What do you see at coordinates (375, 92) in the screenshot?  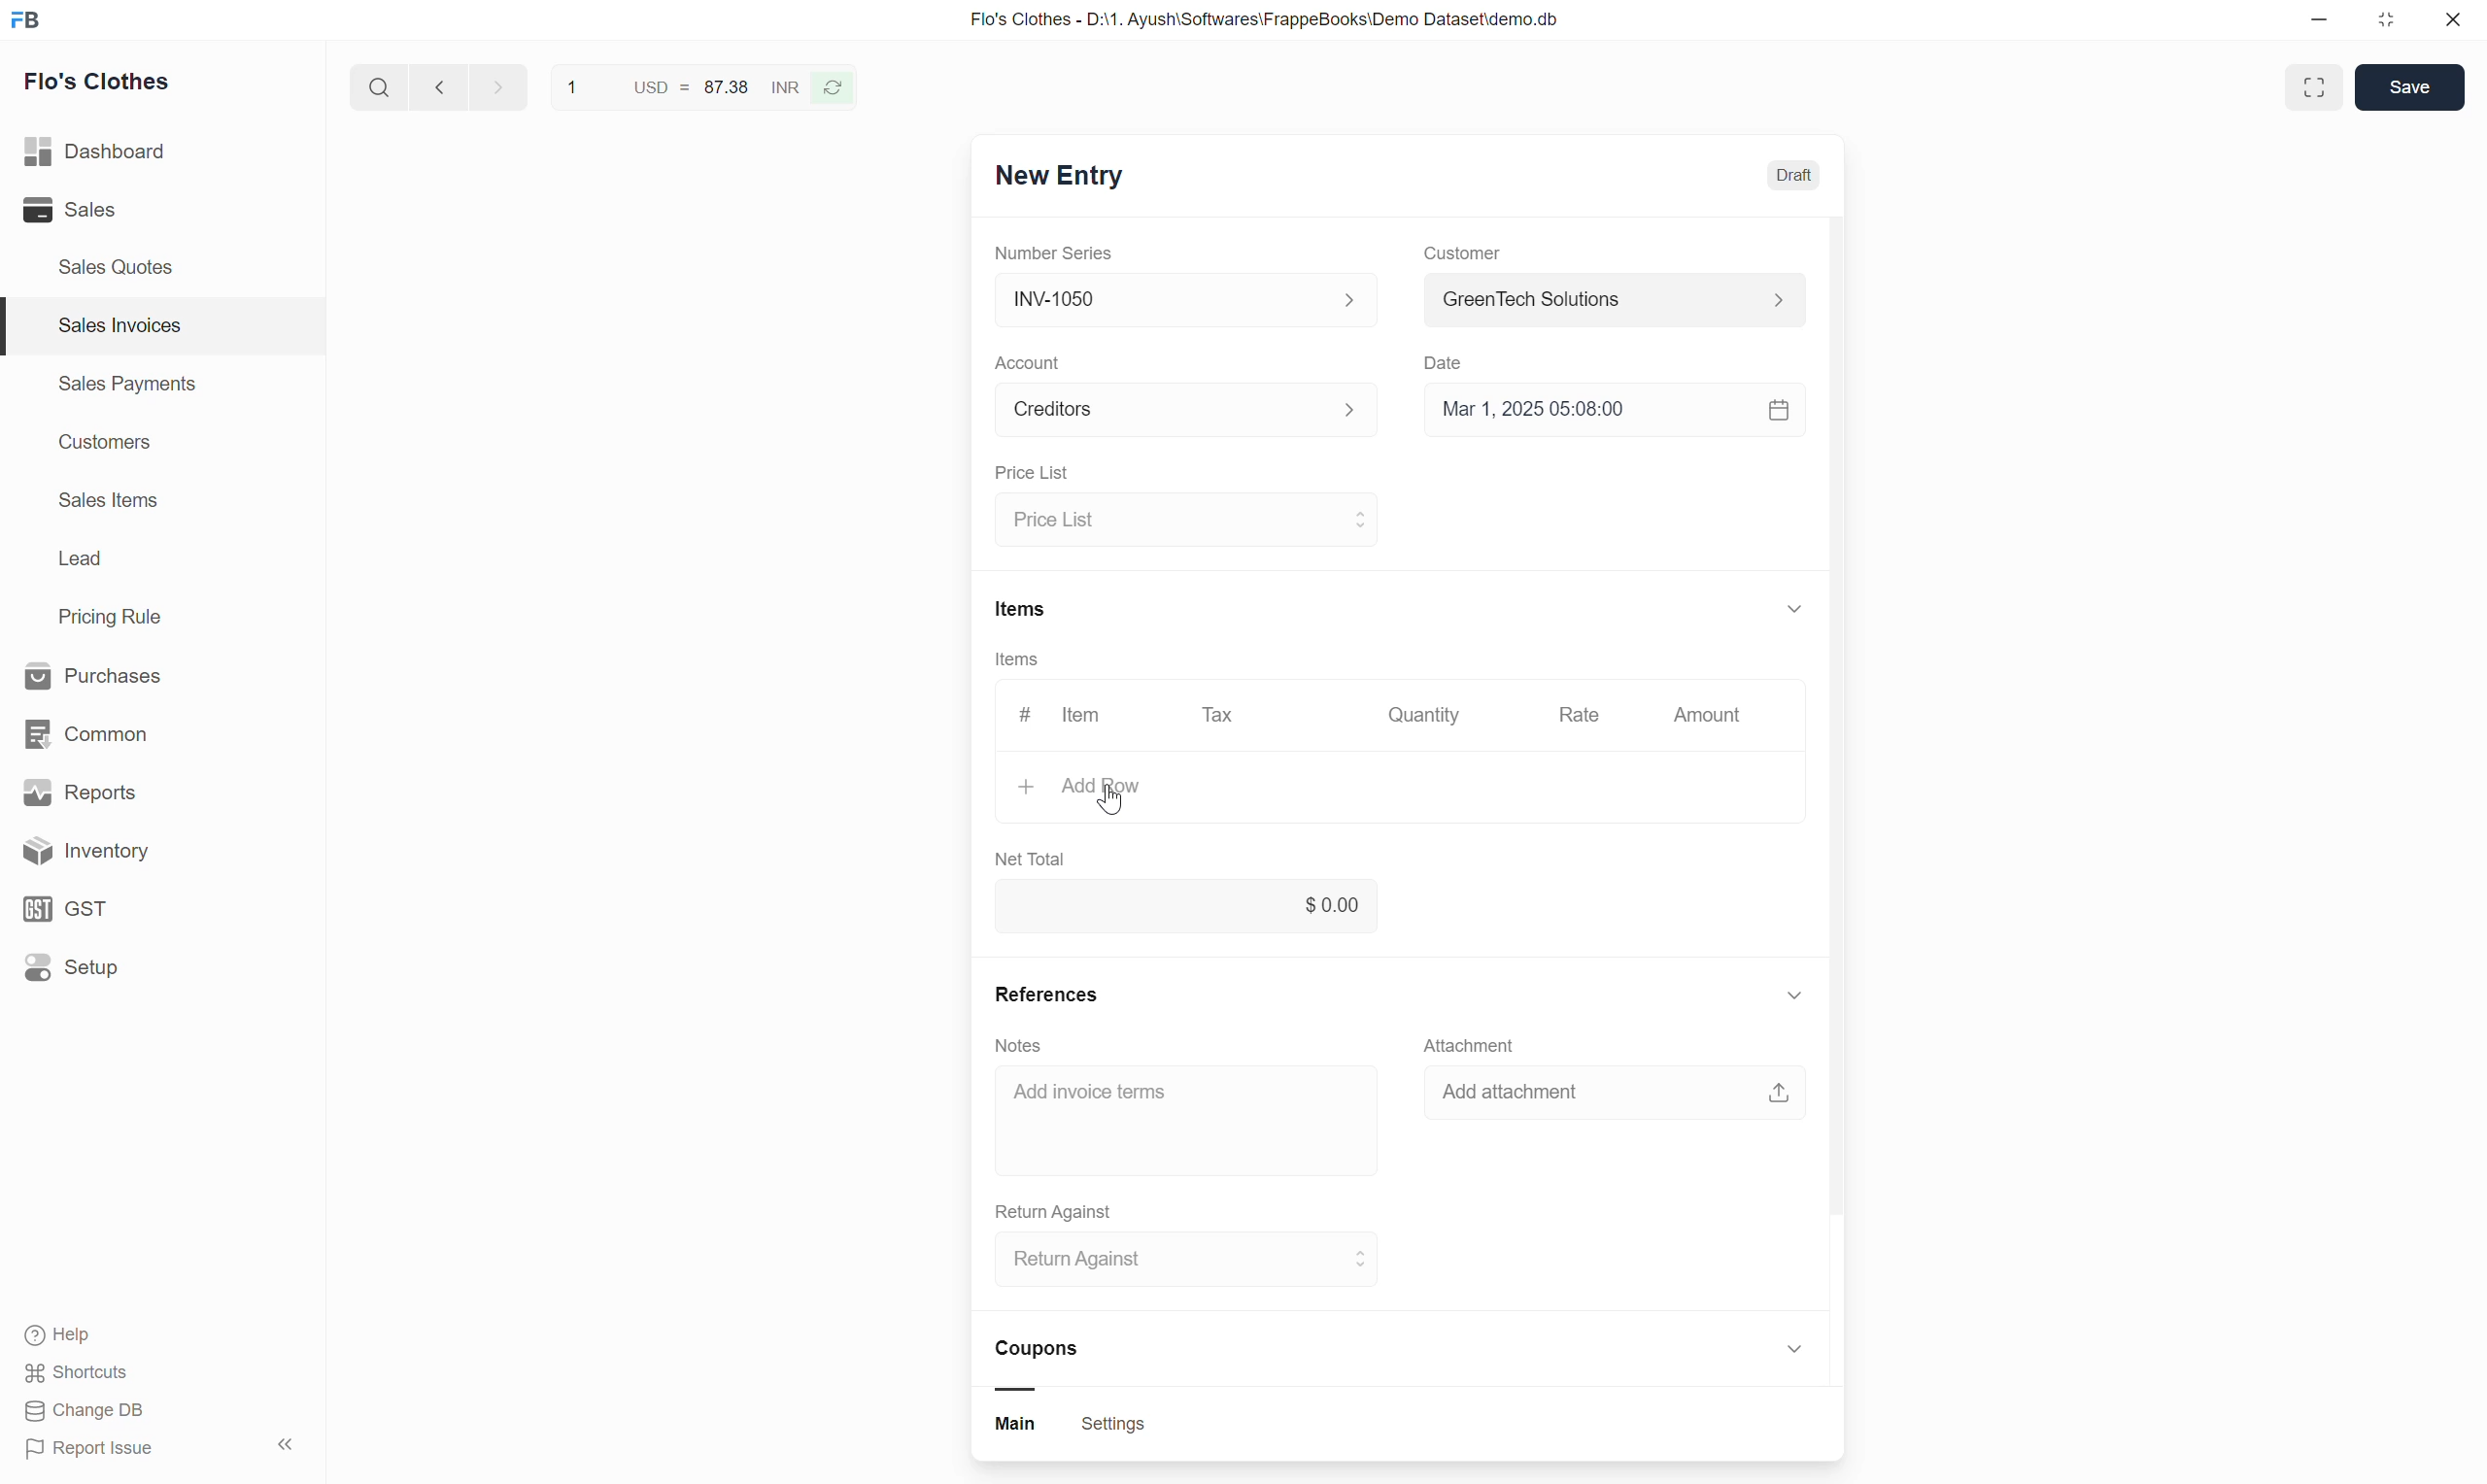 I see `search ` at bounding box center [375, 92].